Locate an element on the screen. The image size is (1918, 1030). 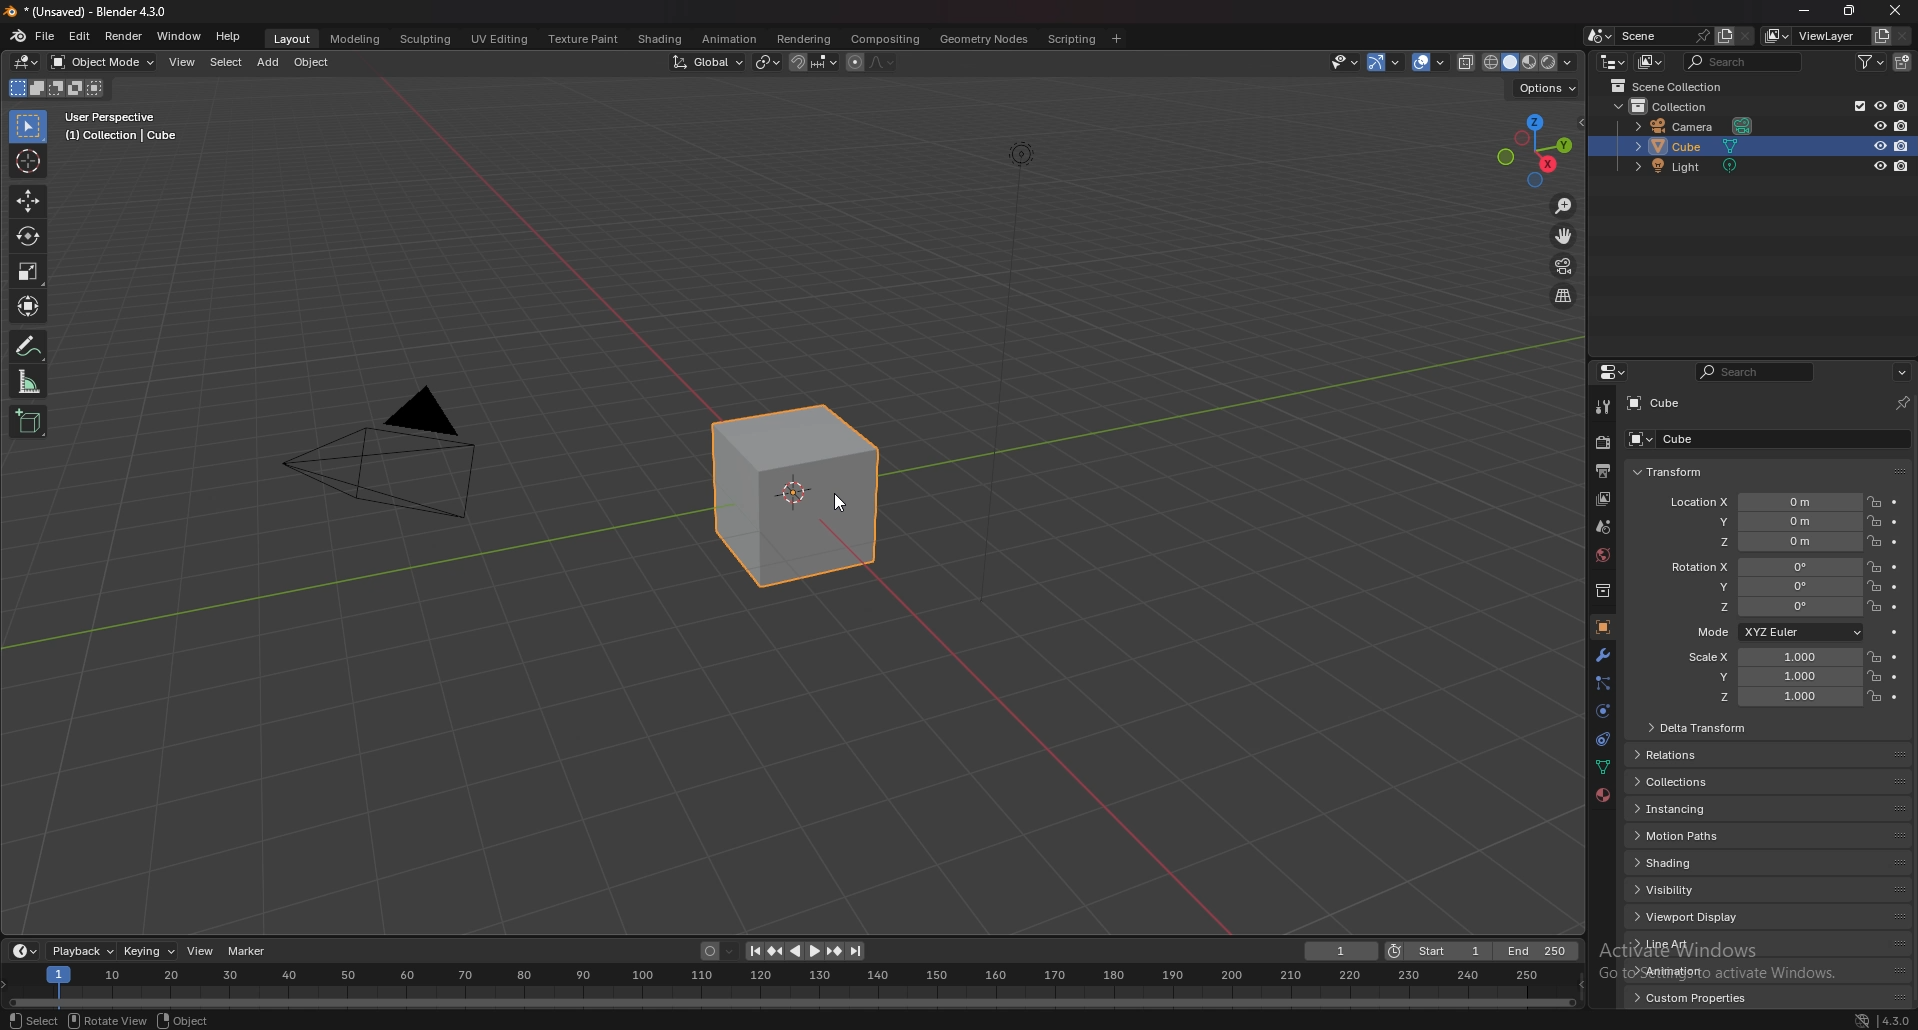
display mode is located at coordinates (1652, 63).